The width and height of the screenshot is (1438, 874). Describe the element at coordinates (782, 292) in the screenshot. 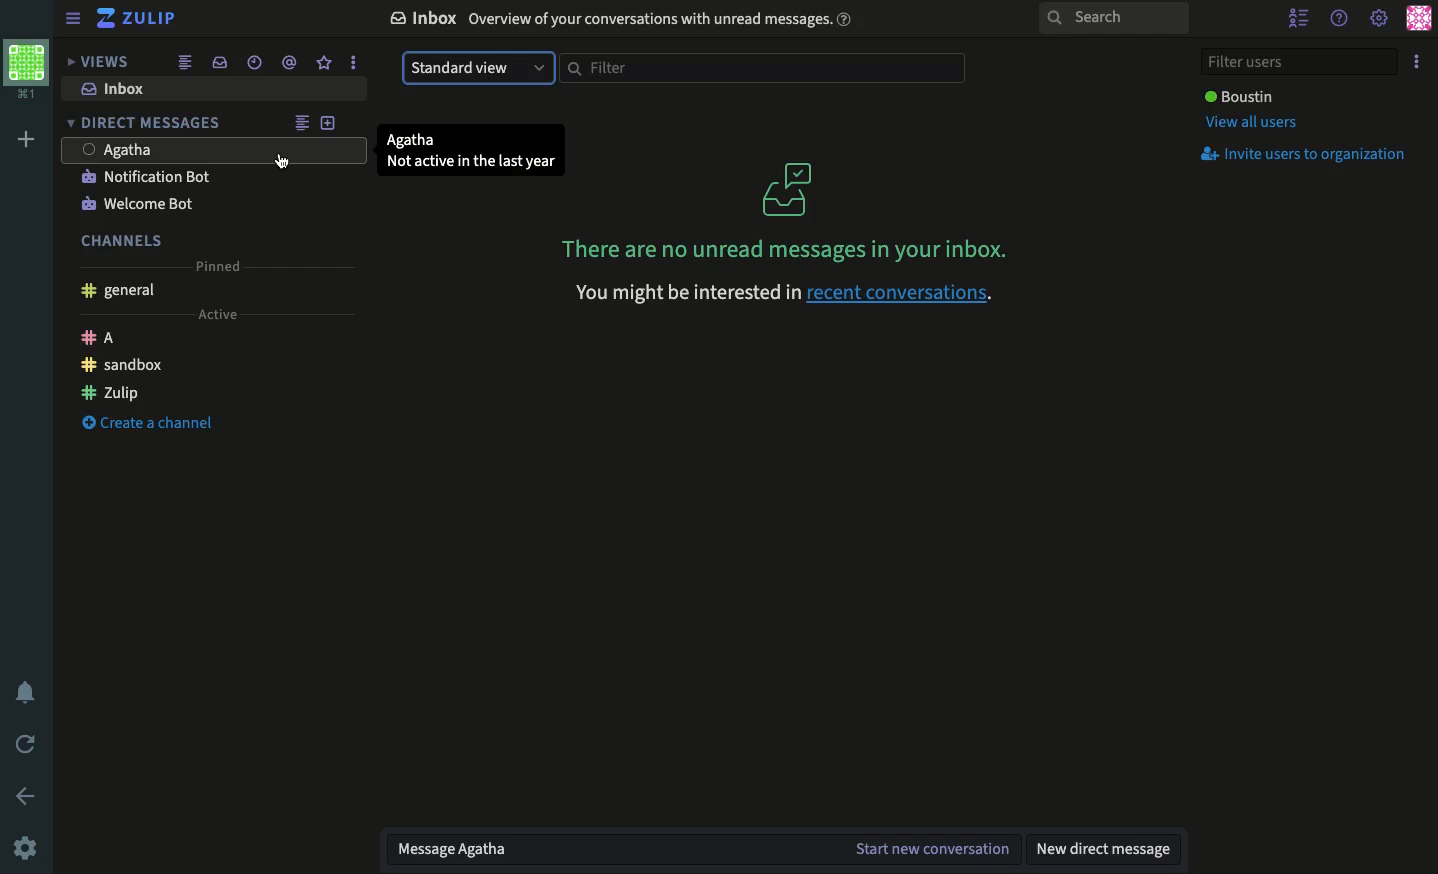

I see `recent conversations` at that location.